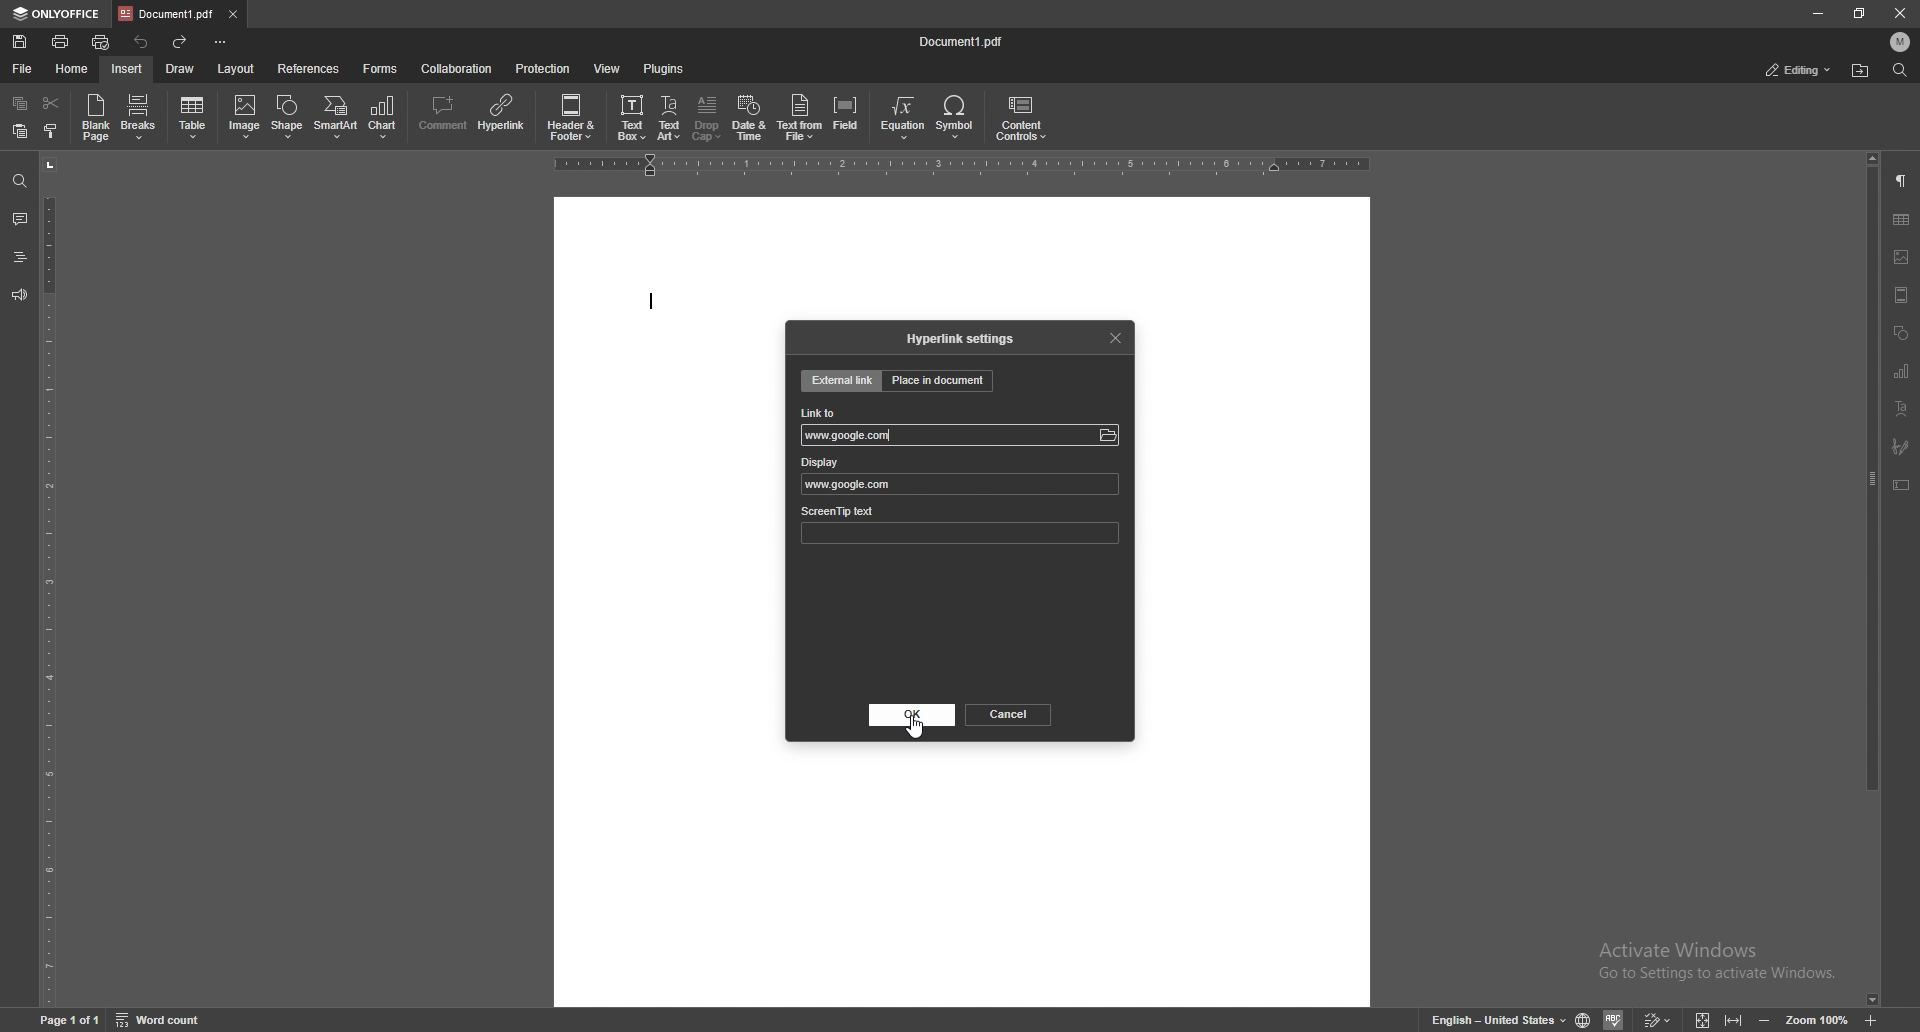  What do you see at coordinates (1872, 1020) in the screenshot?
I see `zoom in` at bounding box center [1872, 1020].